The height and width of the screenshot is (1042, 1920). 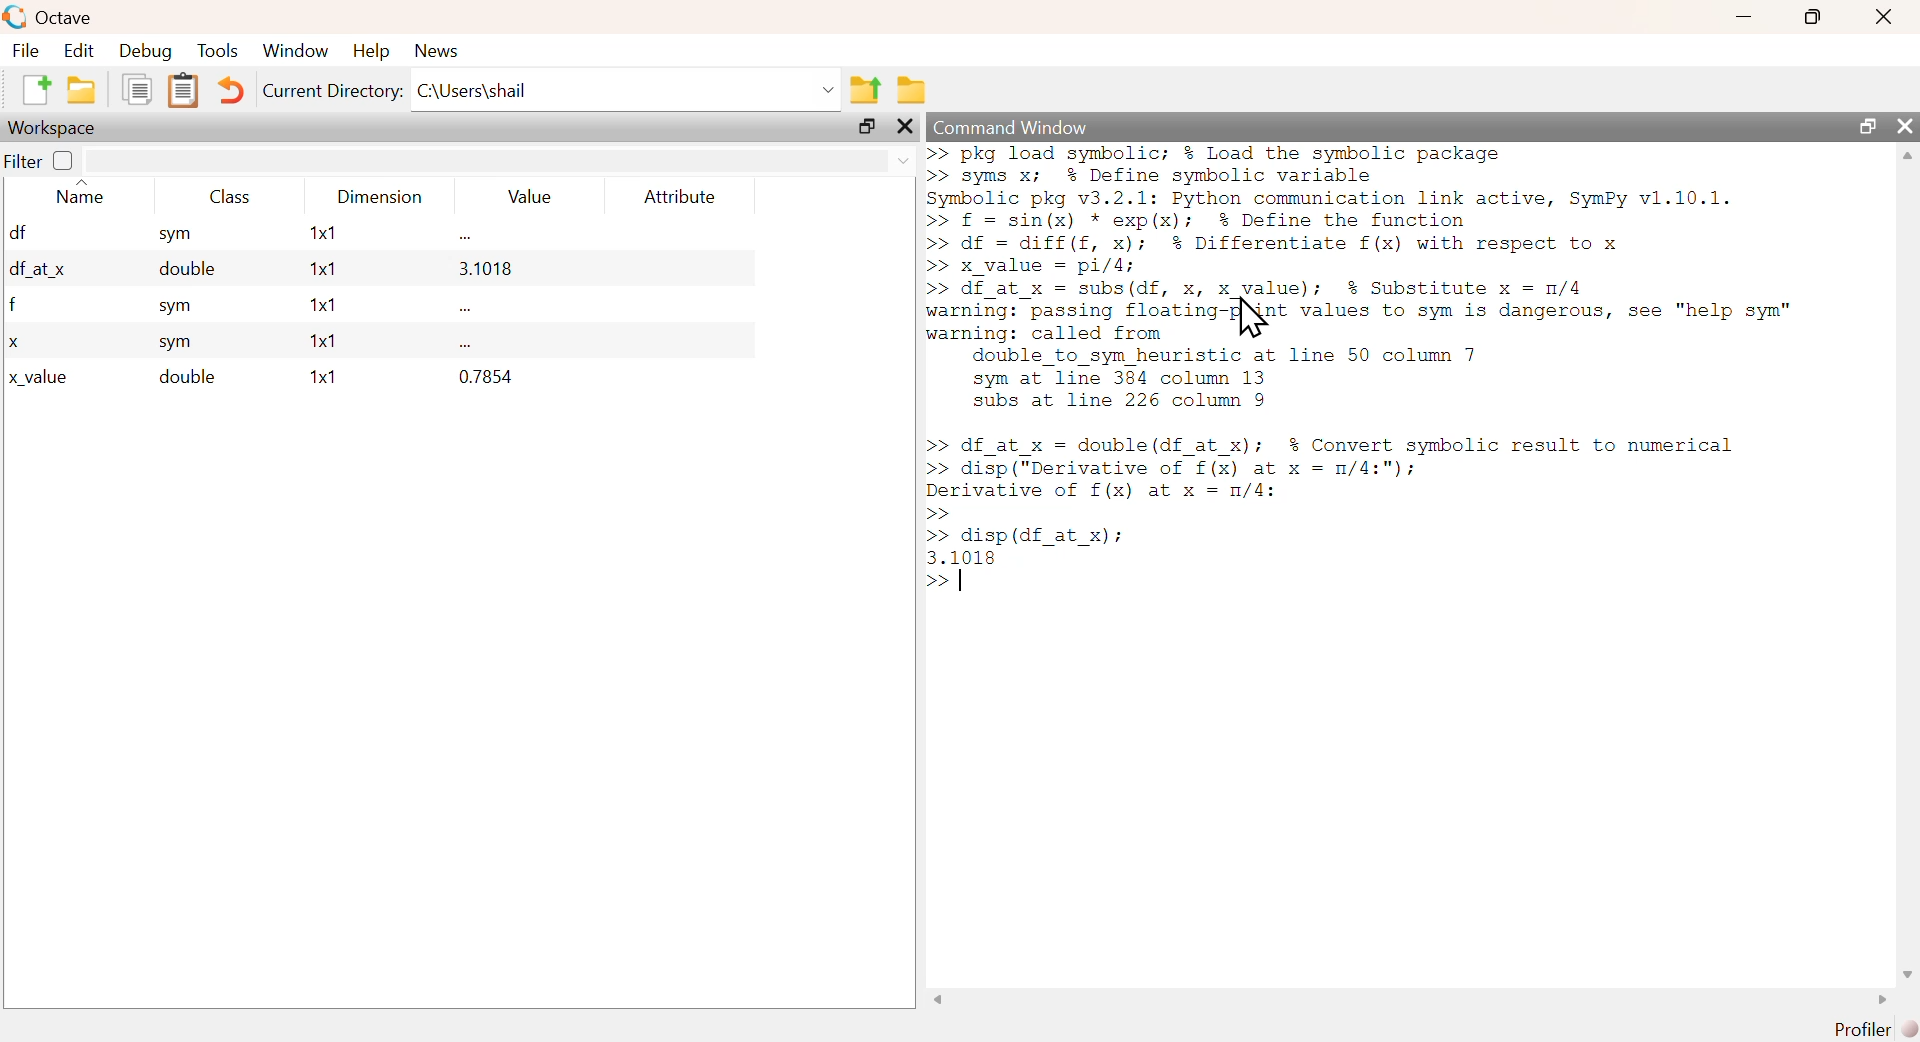 I want to click on x_value, so click(x=40, y=378).